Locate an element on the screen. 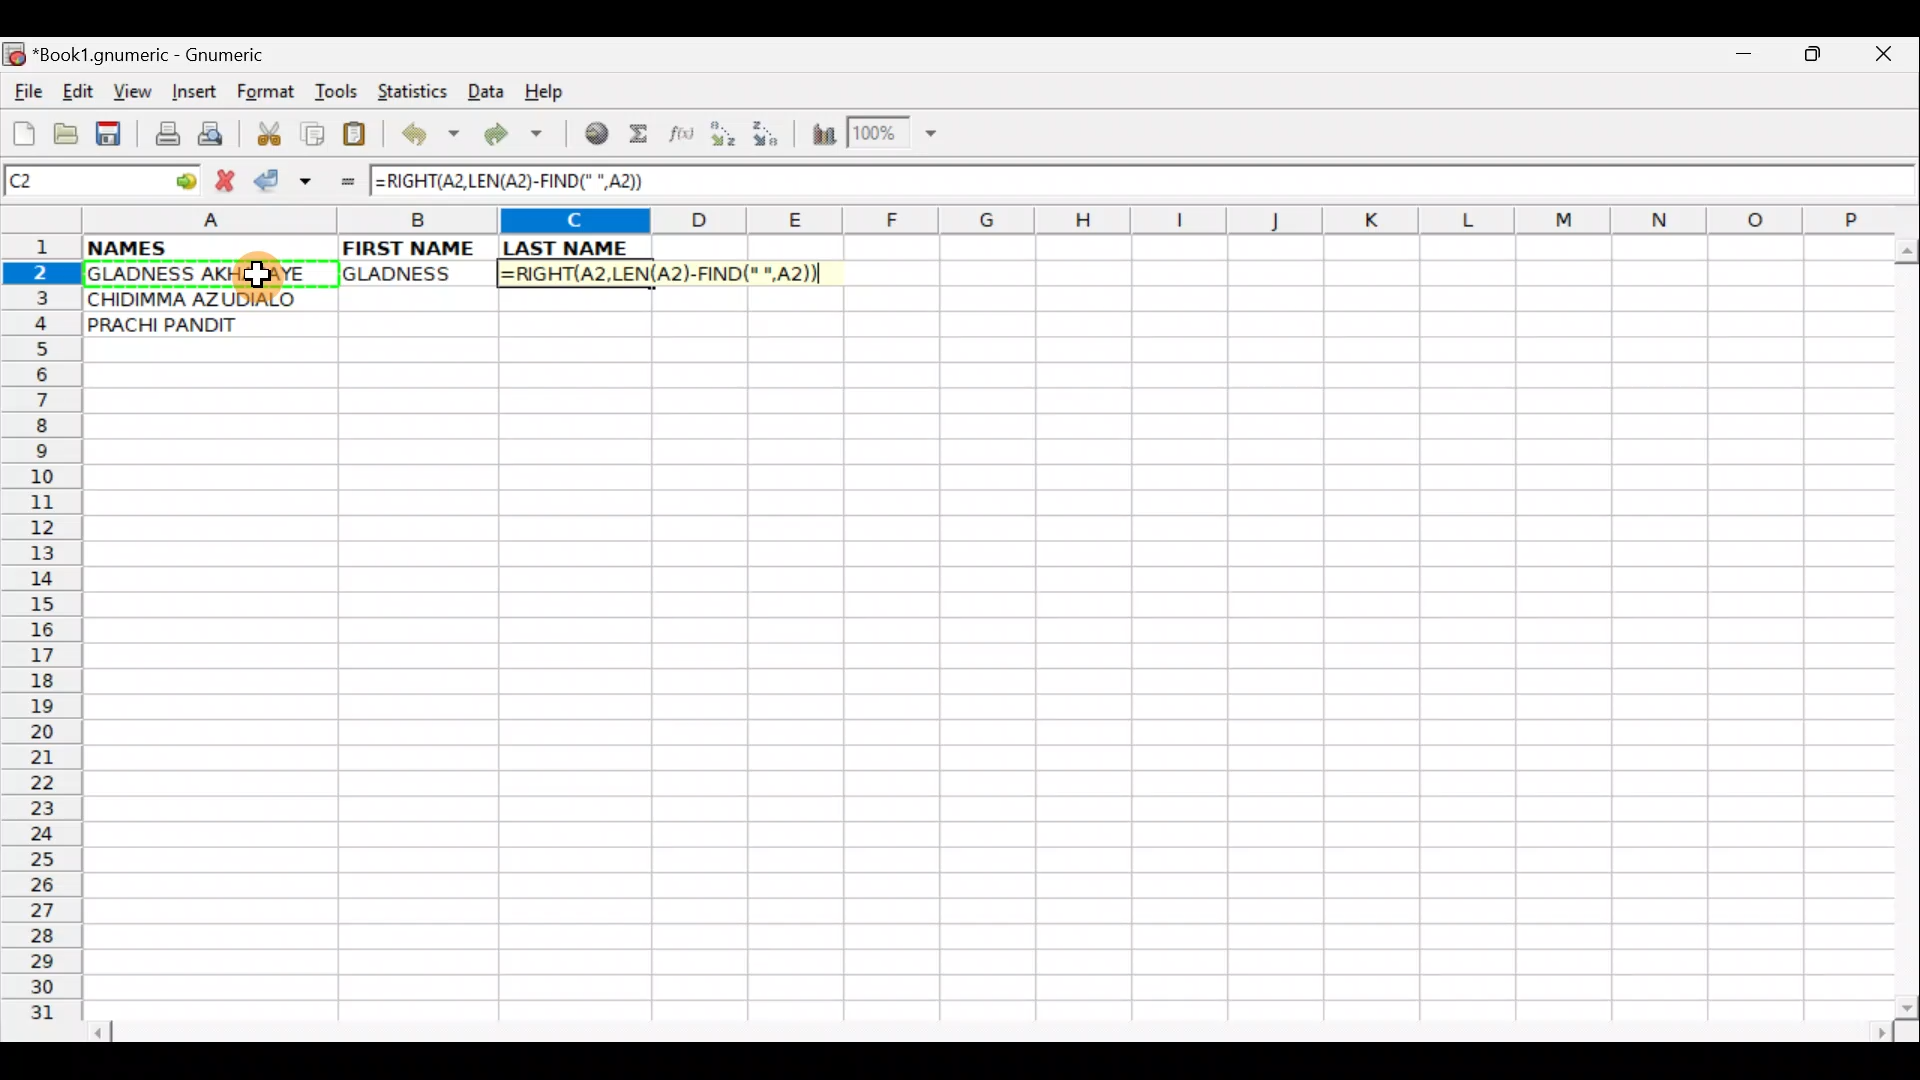 This screenshot has height=1080, width=1920. Formula bar is located at coordinates (1292, 181).